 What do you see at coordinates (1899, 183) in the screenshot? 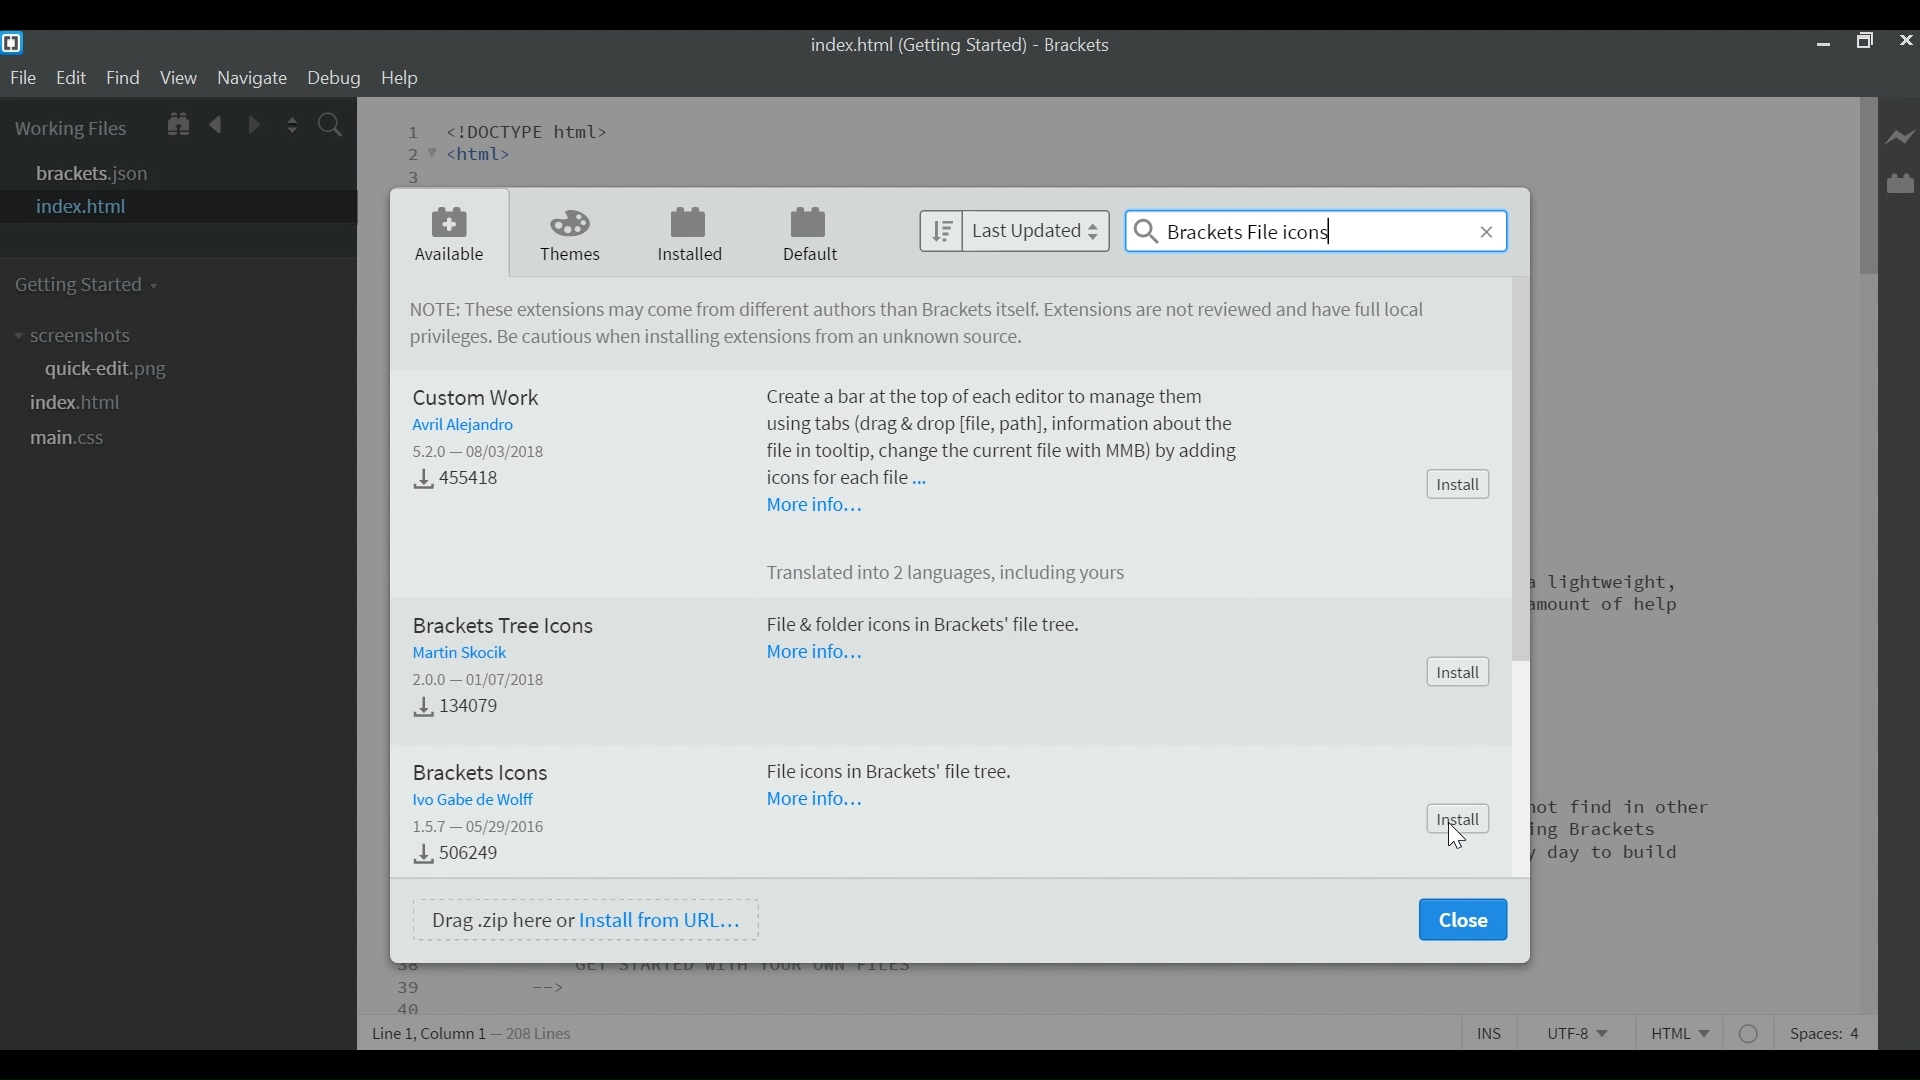
I see `Manage Extension` at bounding box center [1899, 183].